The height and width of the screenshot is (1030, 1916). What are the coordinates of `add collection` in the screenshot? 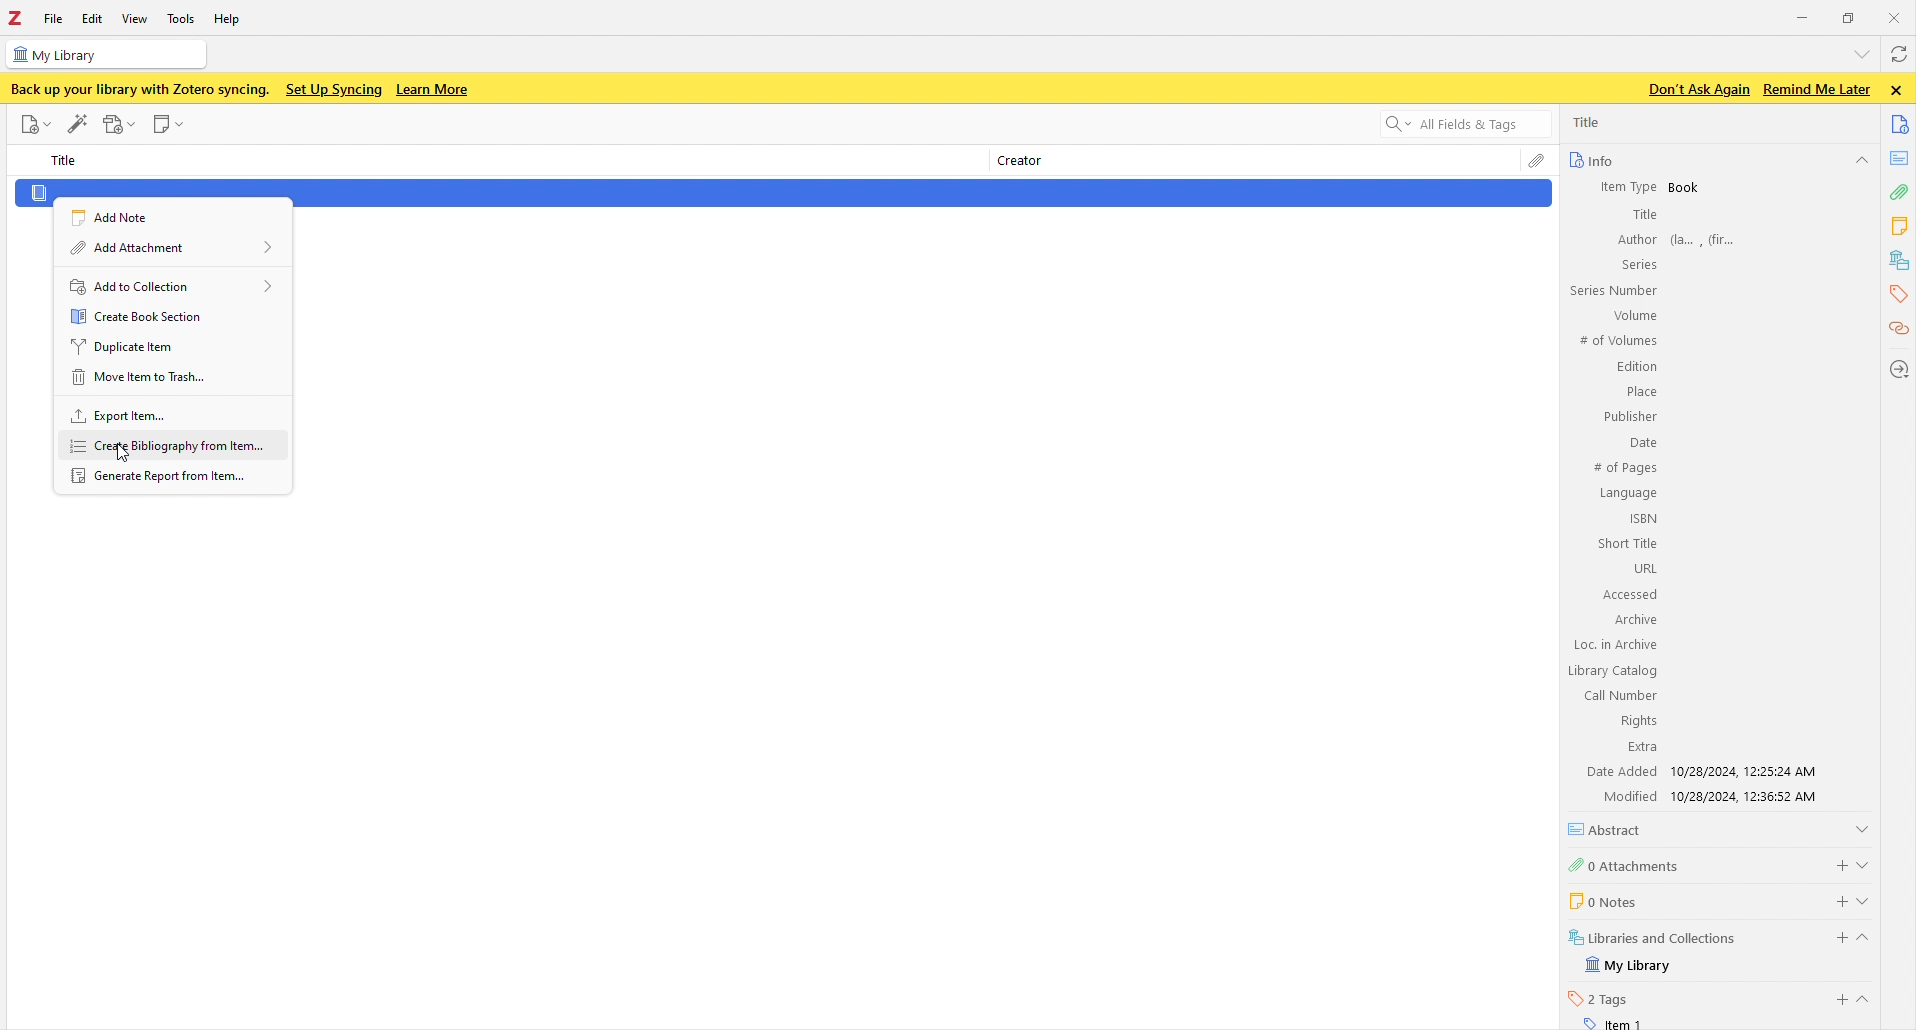 It's located at (172, 282).